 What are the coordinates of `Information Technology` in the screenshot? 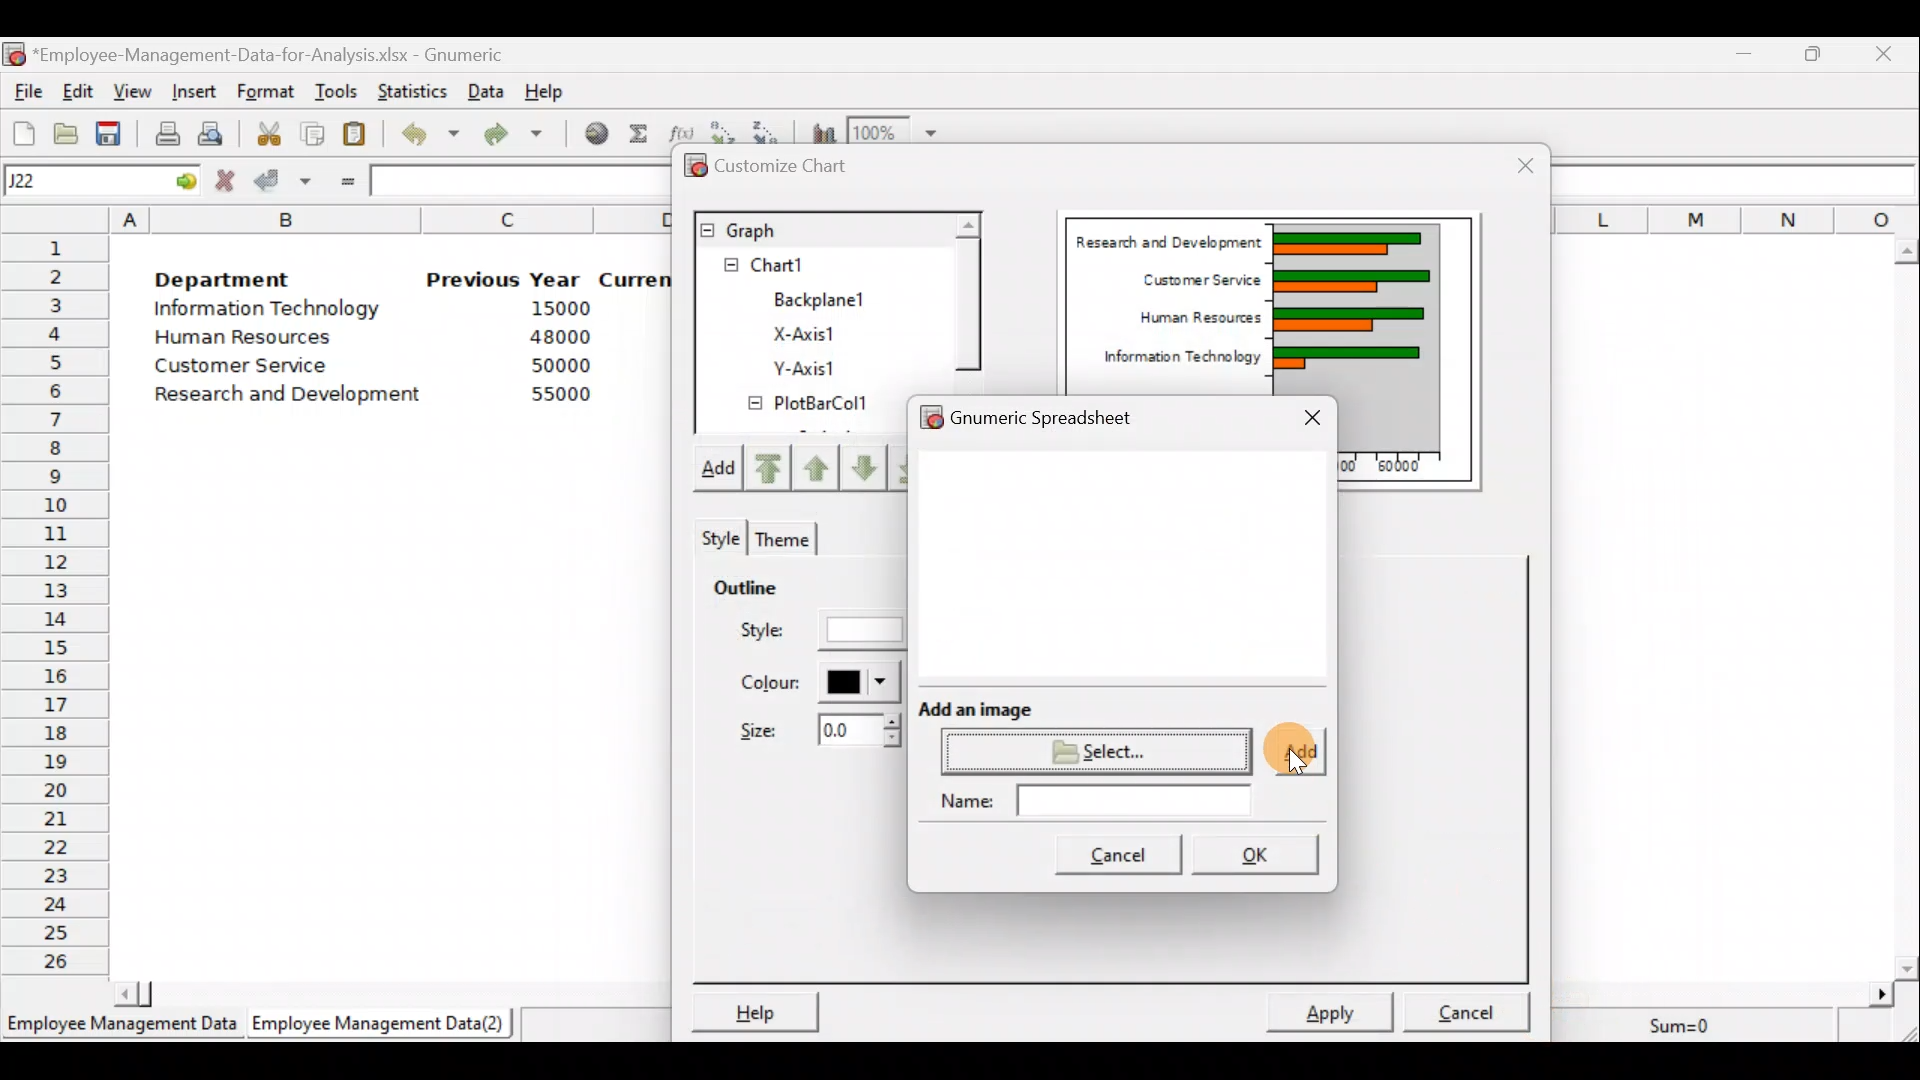 It's located at (1175, 363).